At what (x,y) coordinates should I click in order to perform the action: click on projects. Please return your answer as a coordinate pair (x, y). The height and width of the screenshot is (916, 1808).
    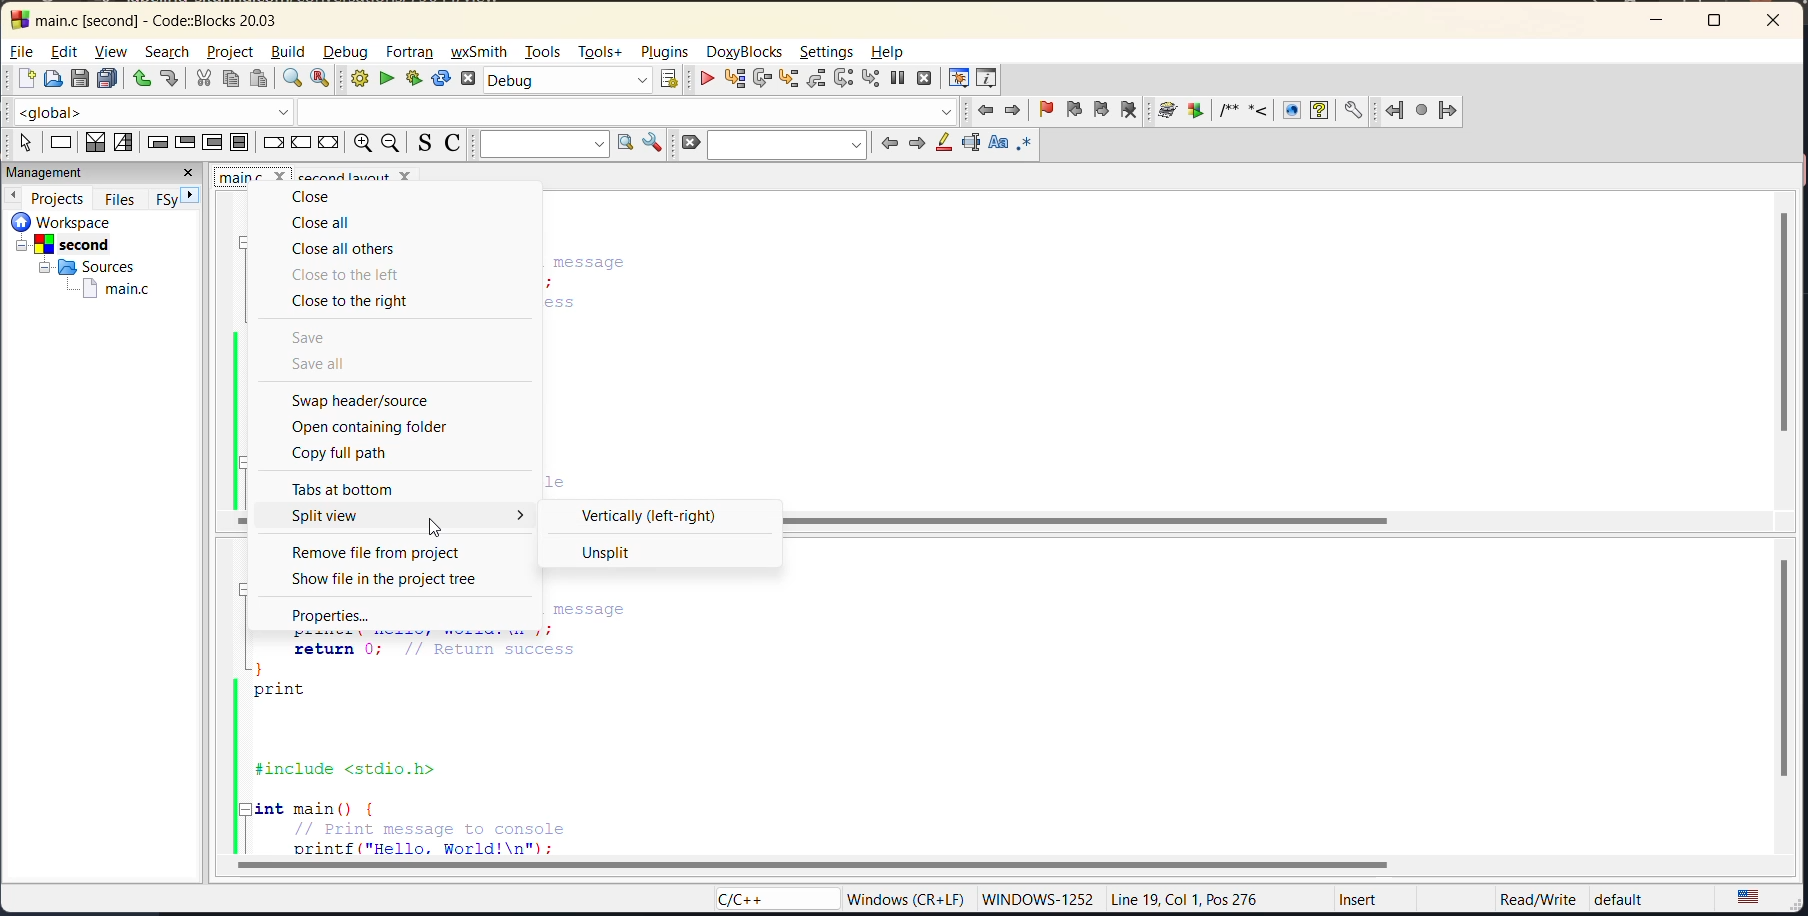
    Looking at the image, I should click on (60, 198).